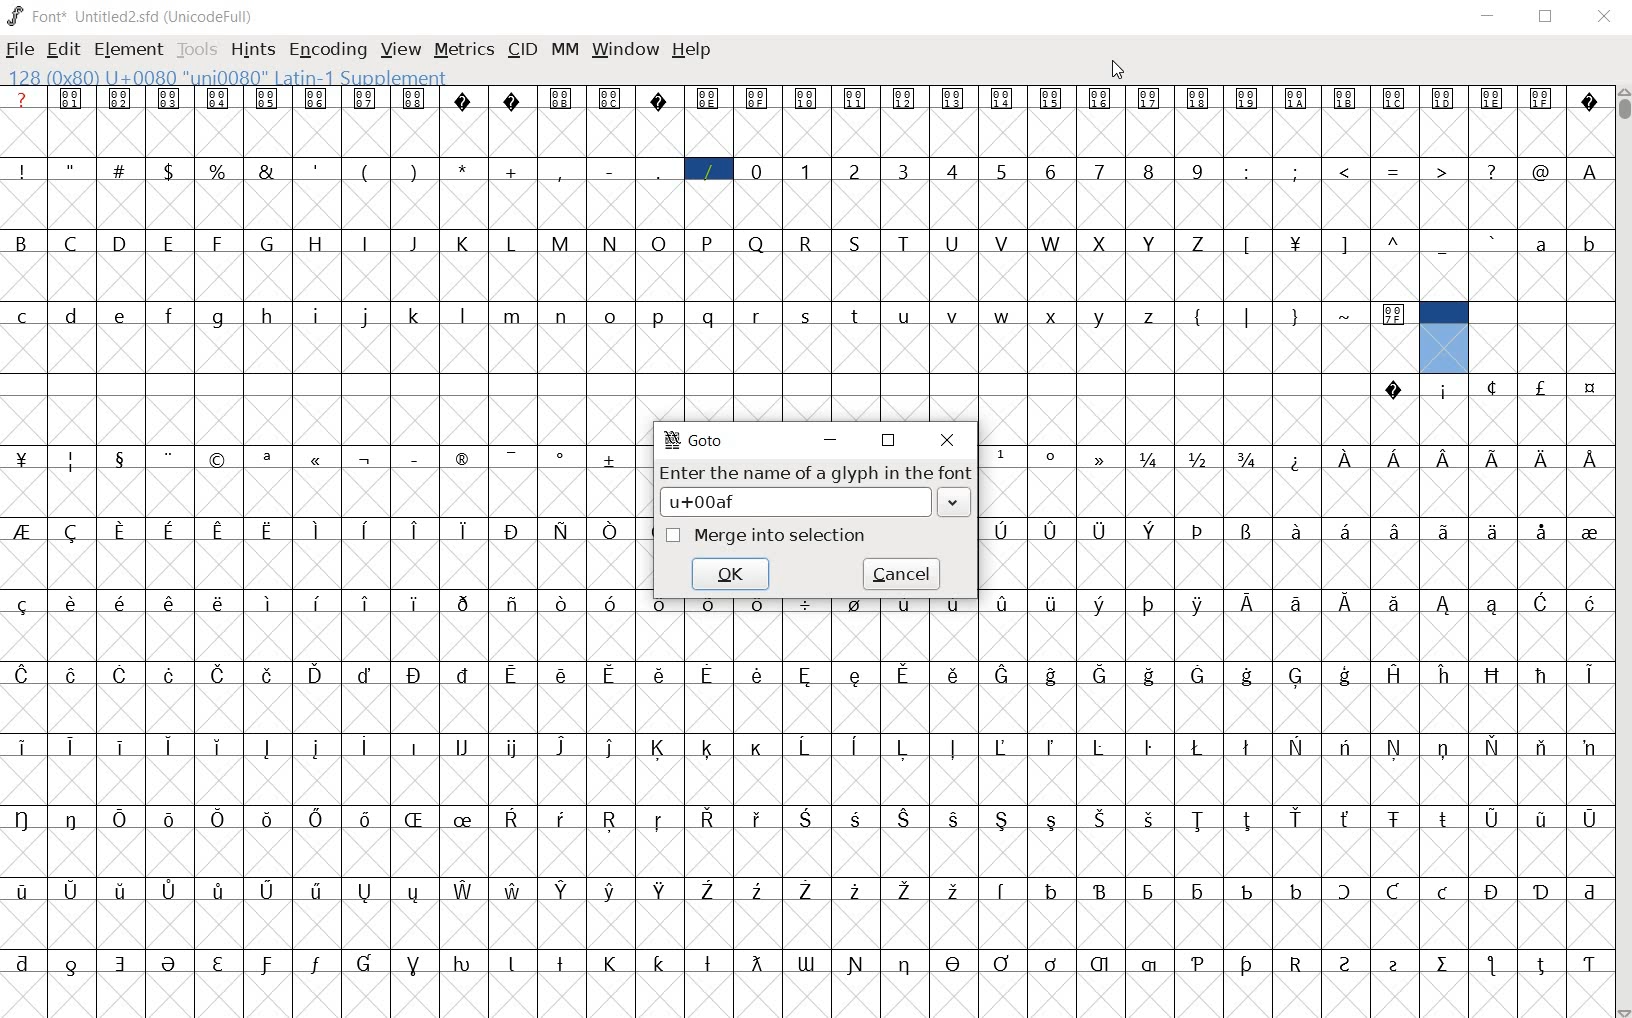  What do you see at coordinates (1054, 458) in the screenshot?
I see `Symbol` at bounding box center [1054, 458].